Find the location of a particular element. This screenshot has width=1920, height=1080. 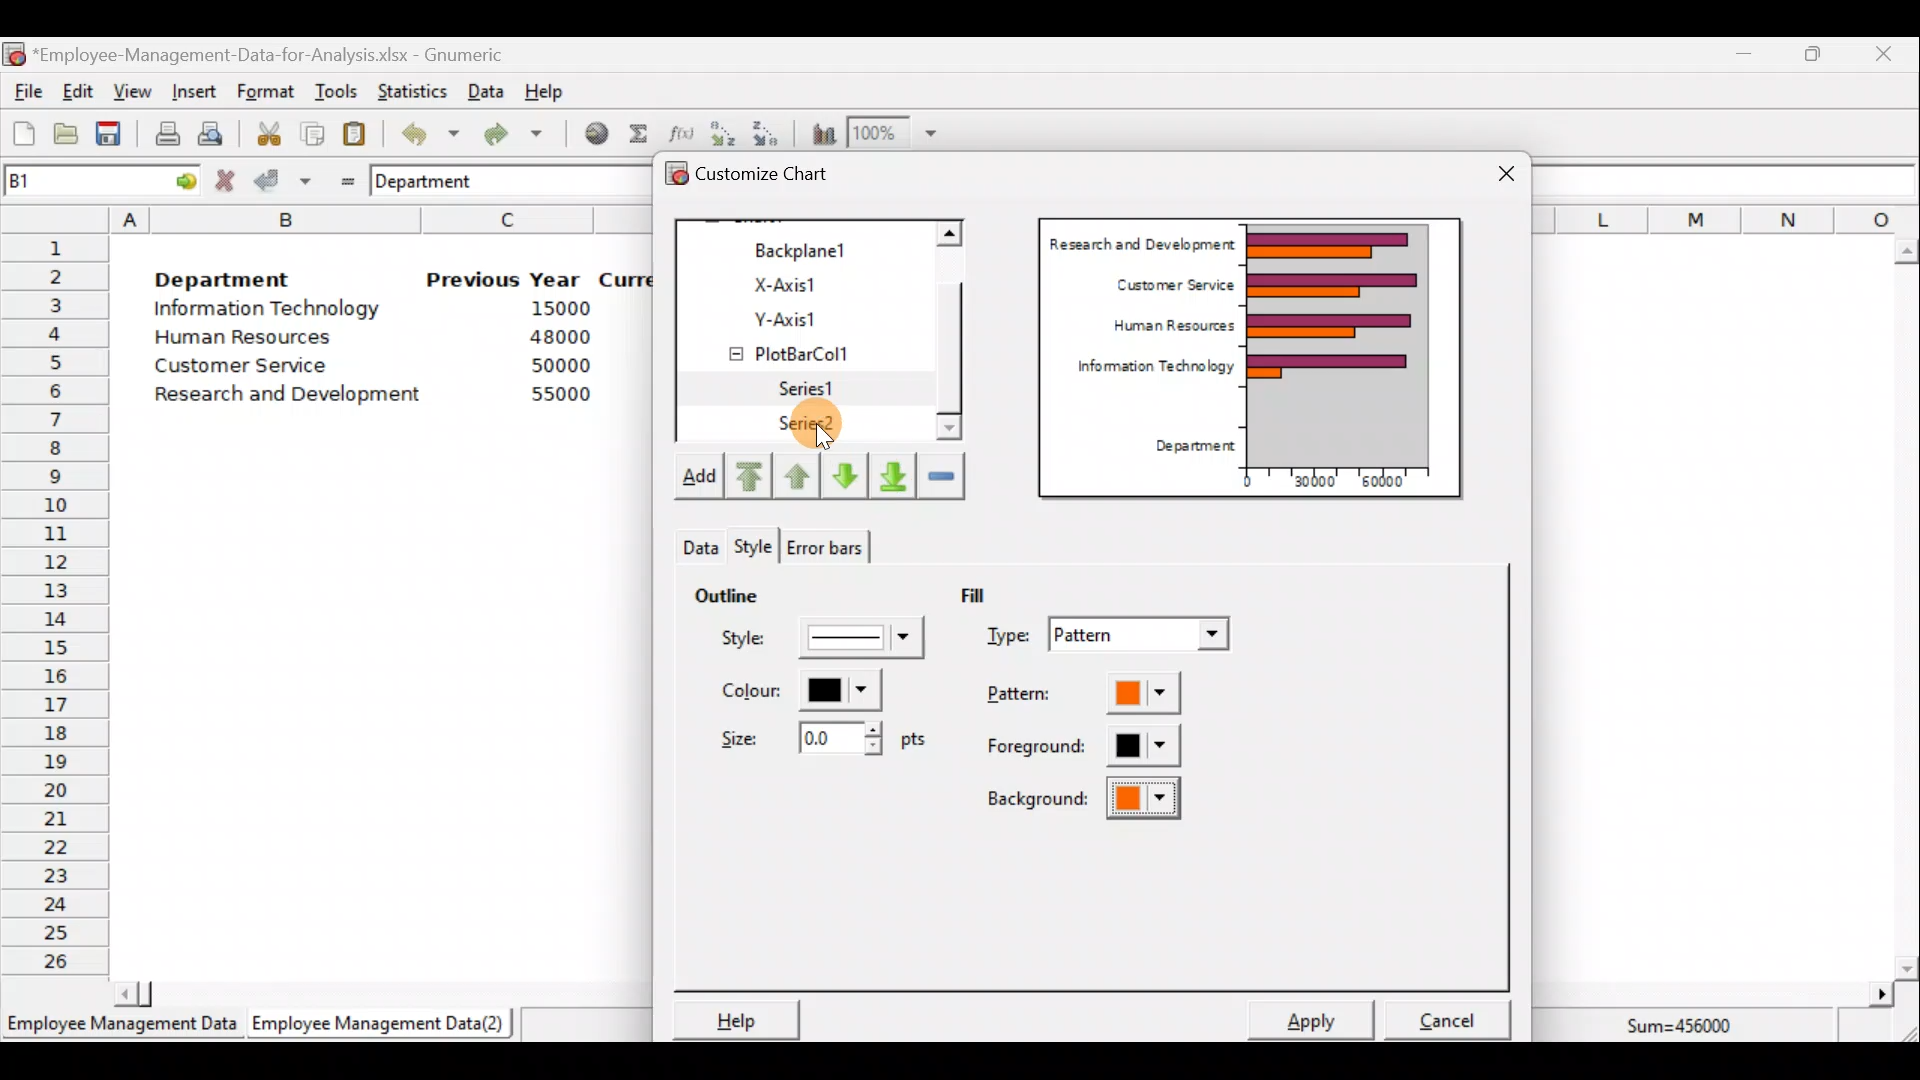

Copy the selection is located at coordinates (311, 130).